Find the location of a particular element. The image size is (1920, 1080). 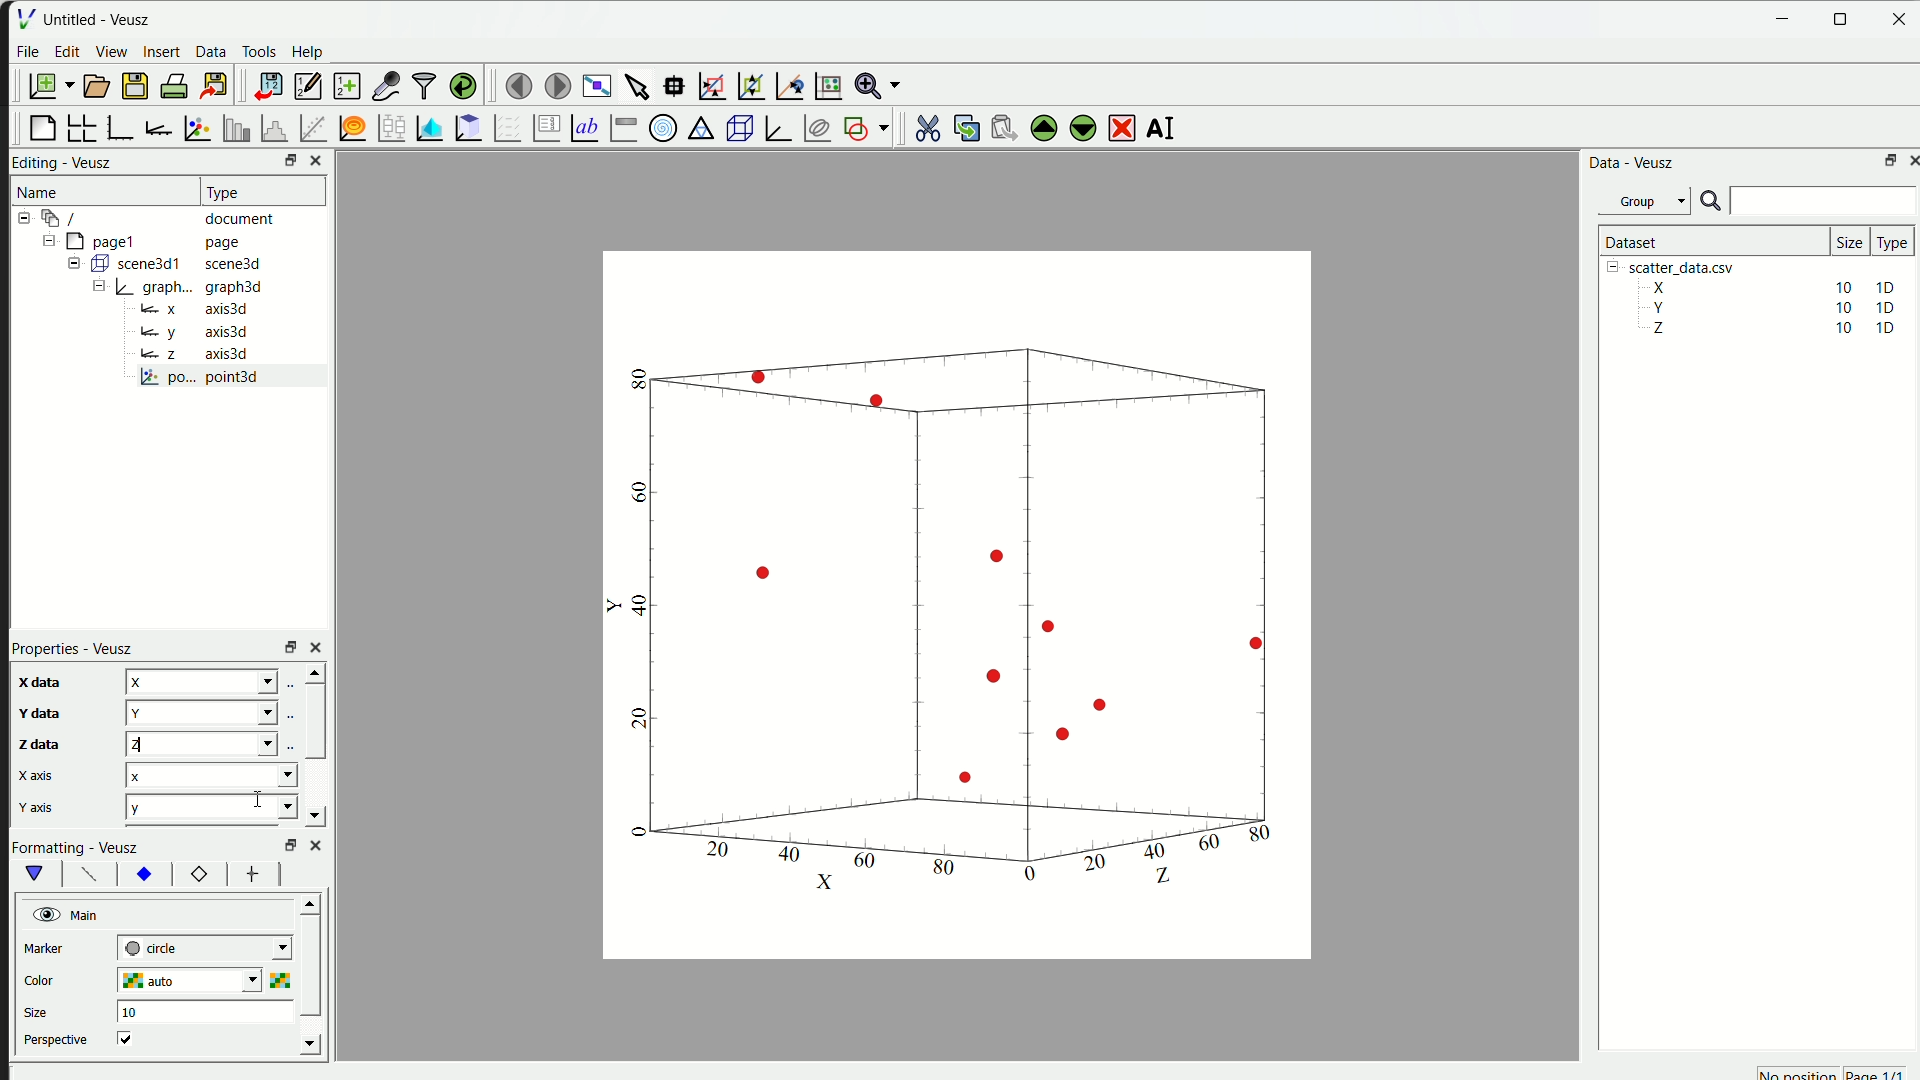

| File is located at coordinates (24, 16).